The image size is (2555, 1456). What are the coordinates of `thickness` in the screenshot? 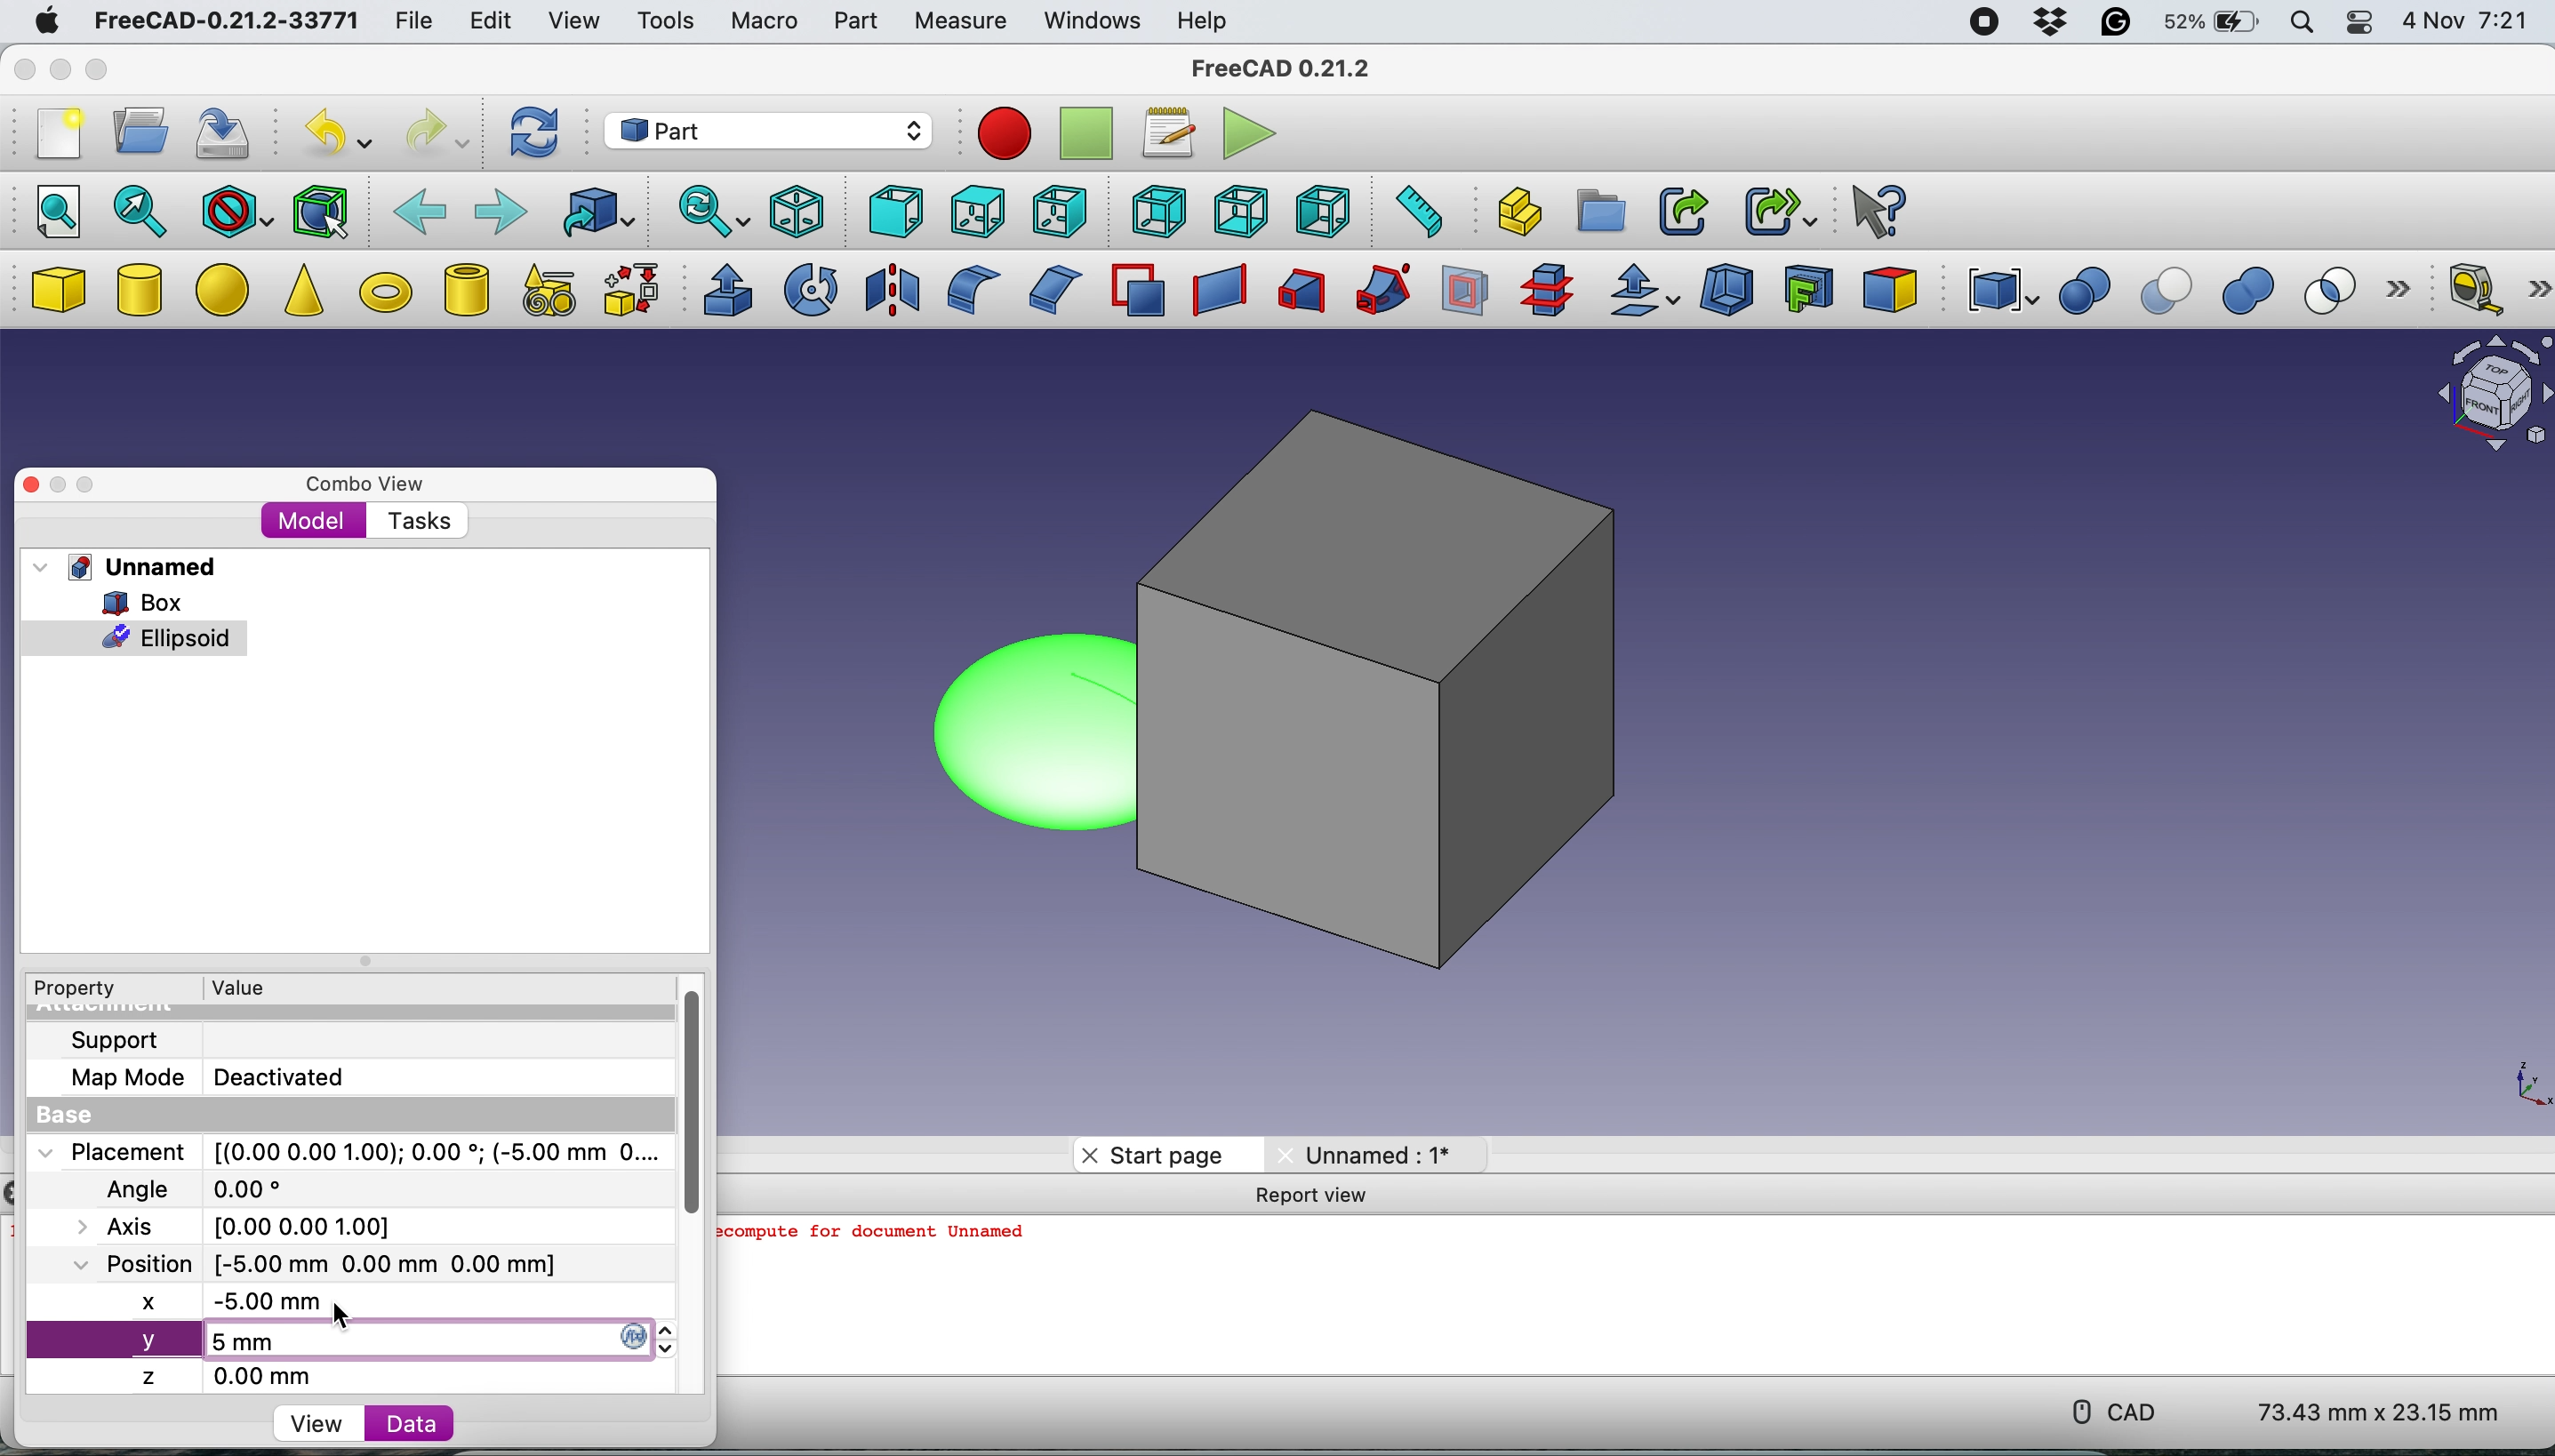 It's located at (1729, 292).